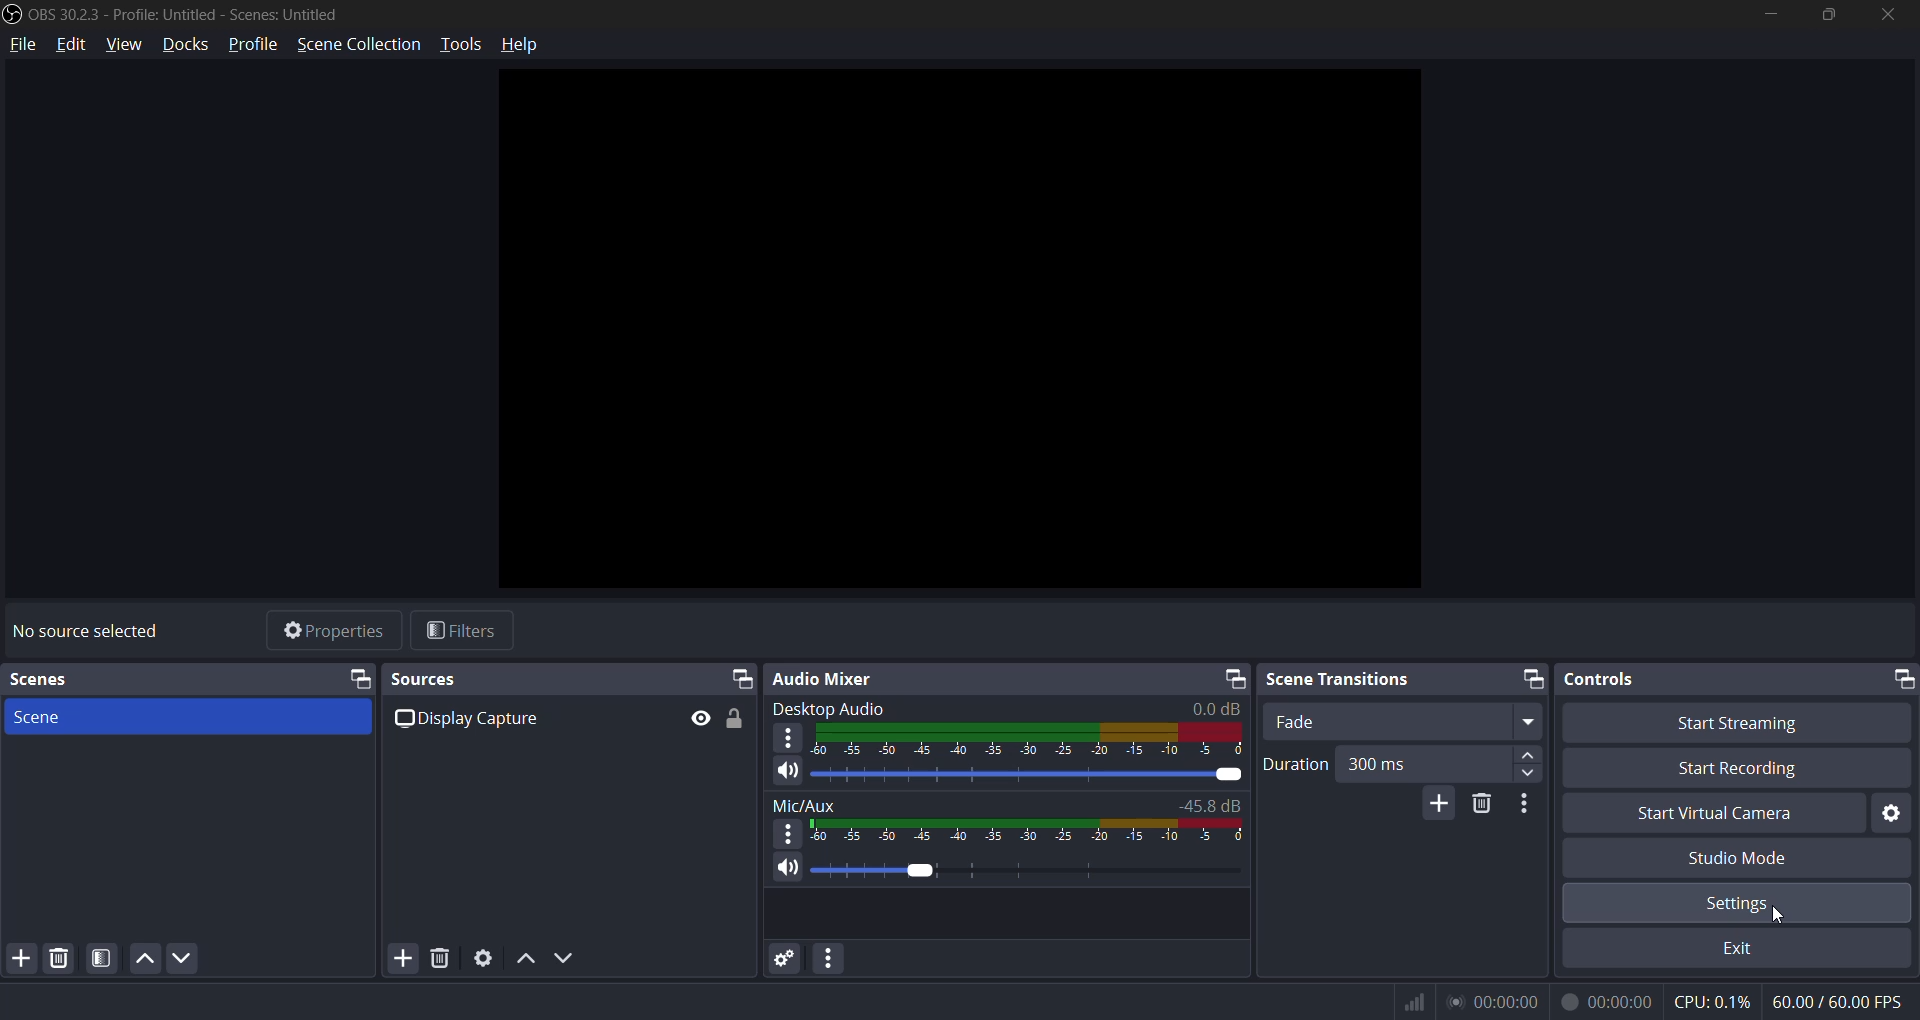  What do you see at coordinates (1398, 723) in the screenshot?
I see `fade` at bounding box center [1398, 723].